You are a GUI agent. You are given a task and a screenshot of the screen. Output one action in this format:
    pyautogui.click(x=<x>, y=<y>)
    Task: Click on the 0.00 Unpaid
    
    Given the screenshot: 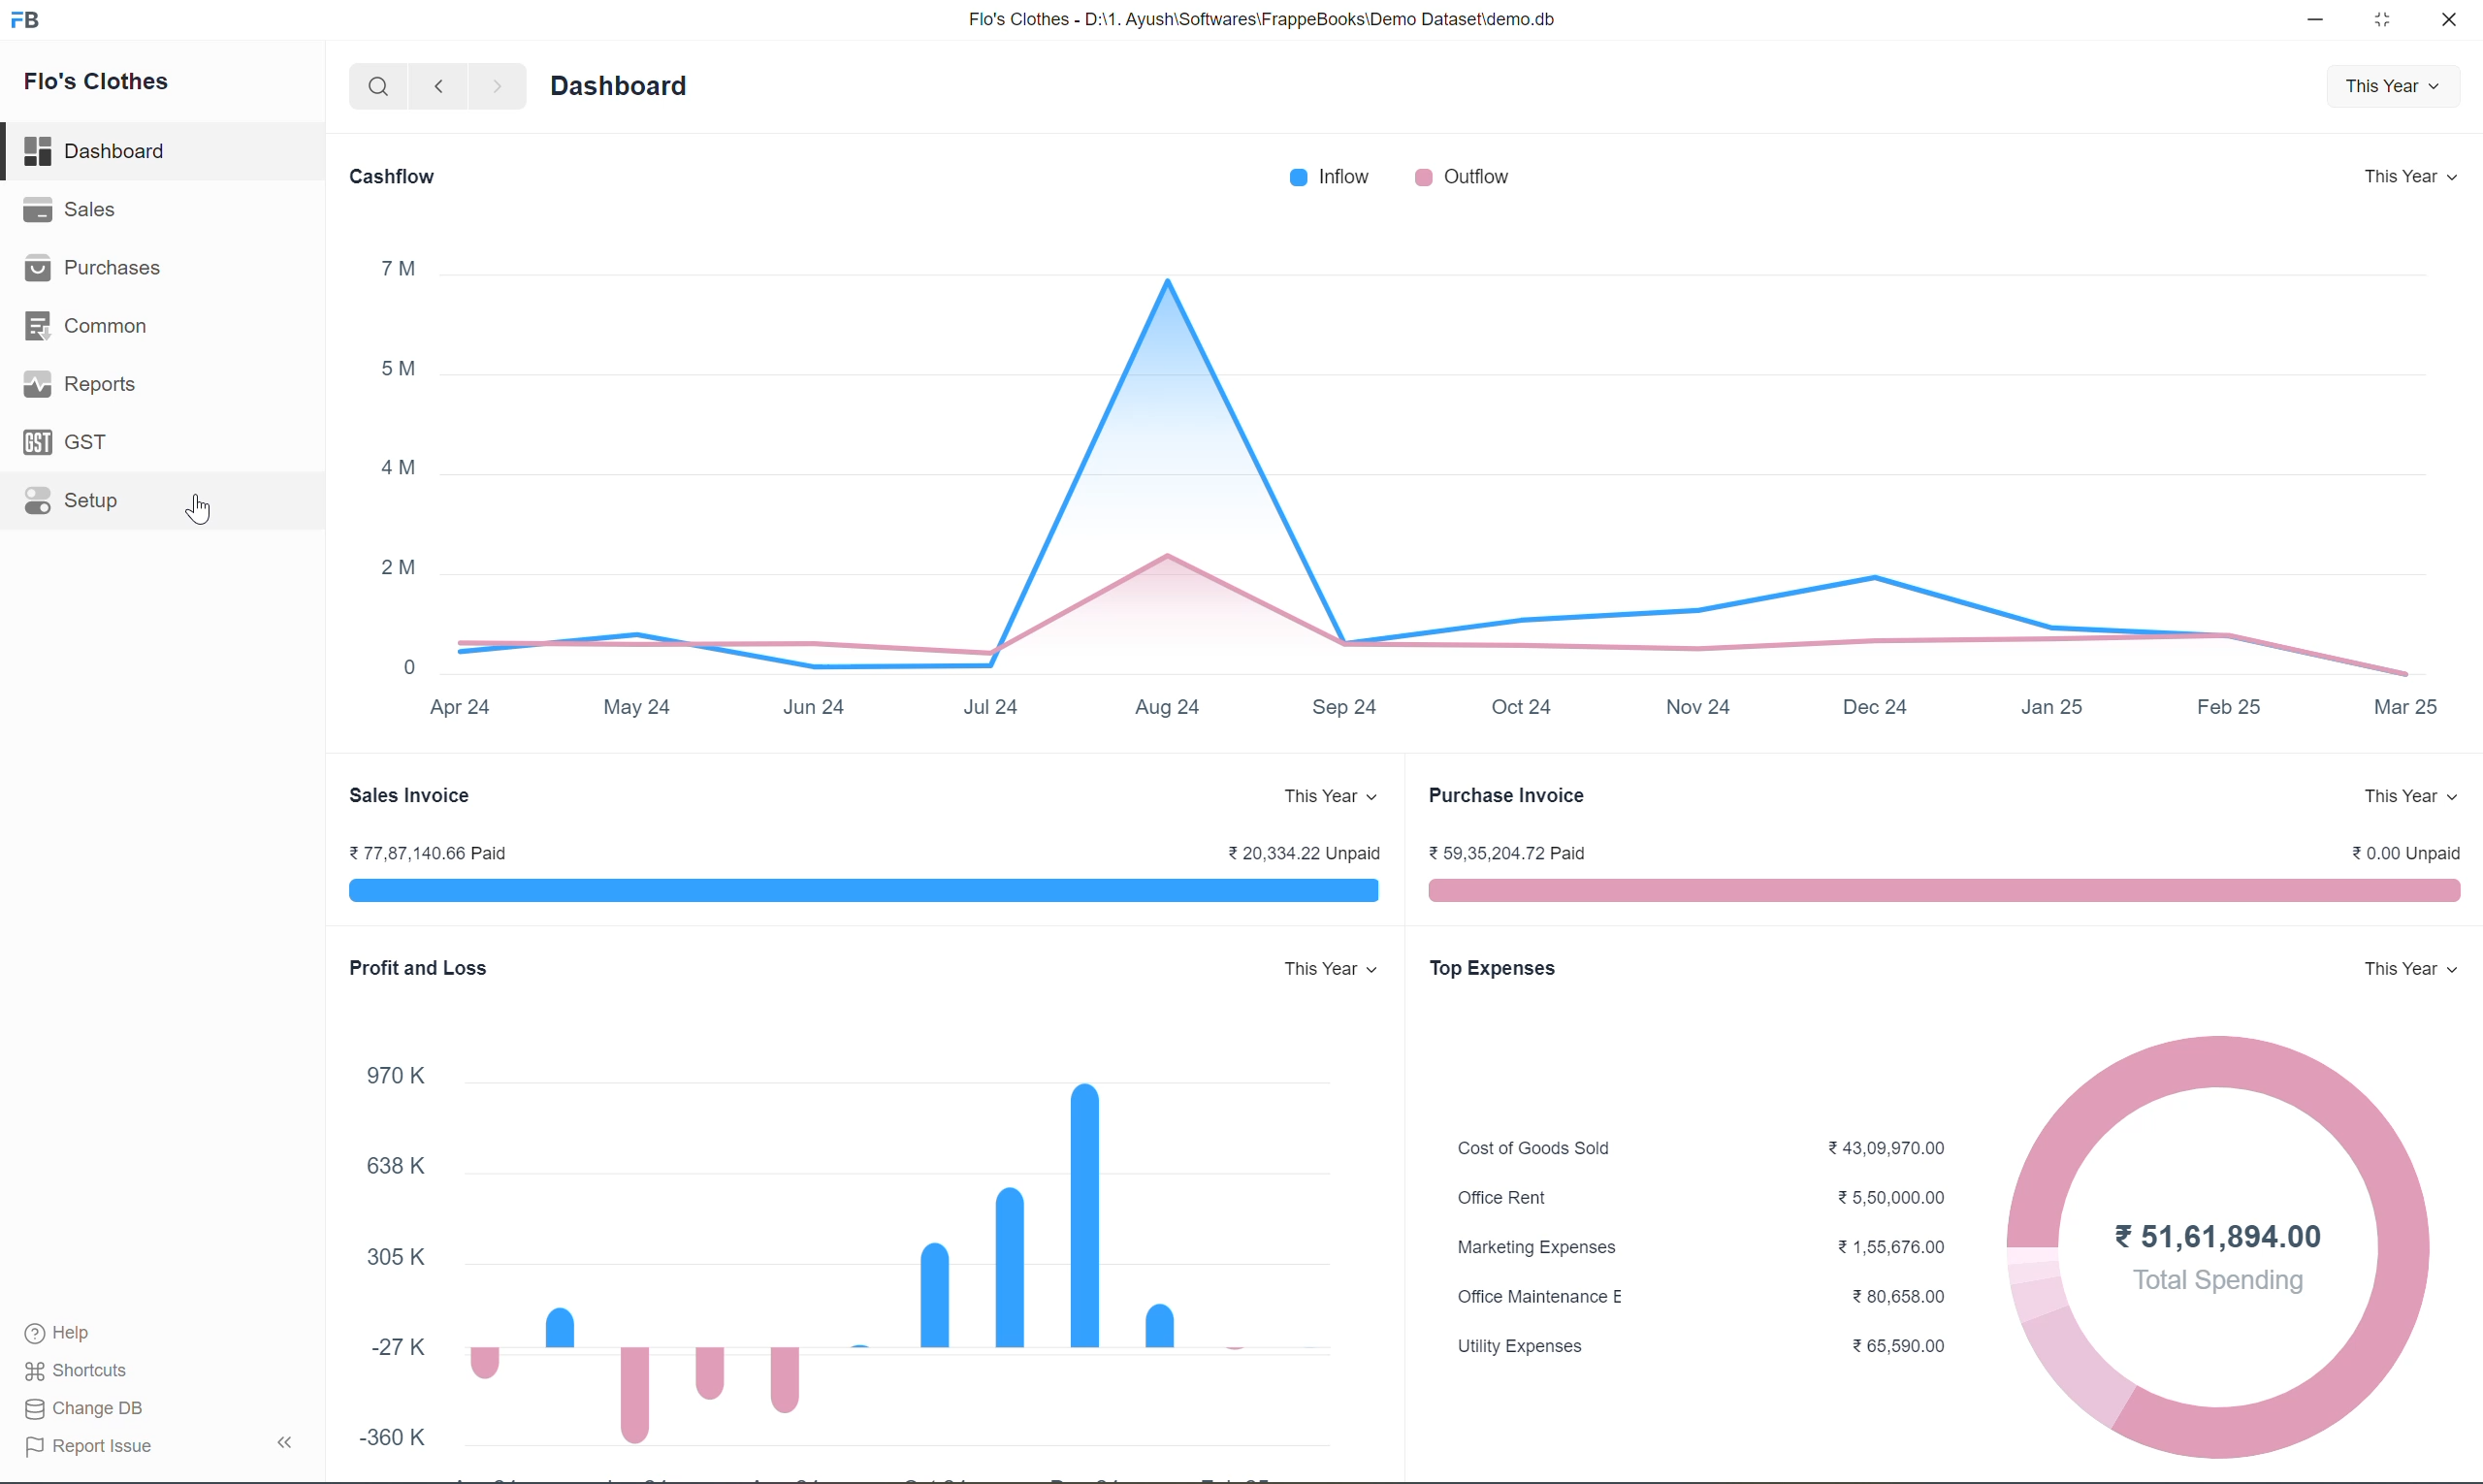 What is the action you would take?
    pyautogui.click(x=2404, y=852)
    